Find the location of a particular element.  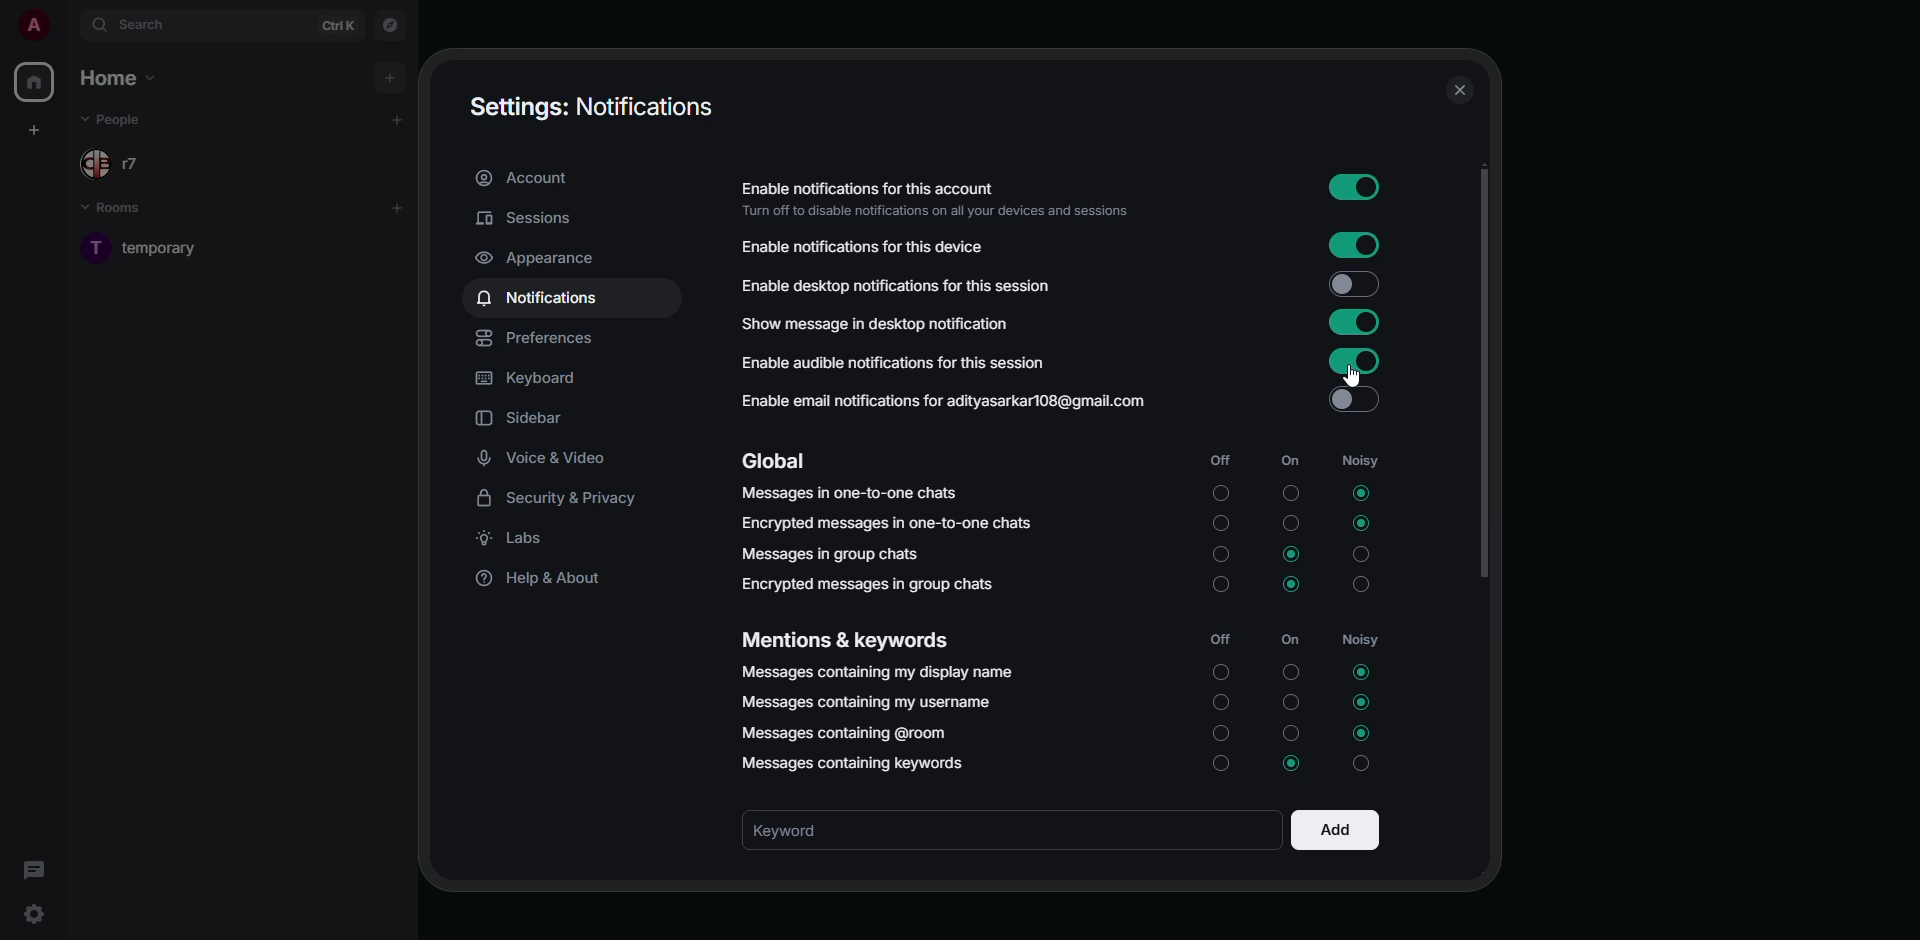

scroll bar is located at coordinates (1483, 375).